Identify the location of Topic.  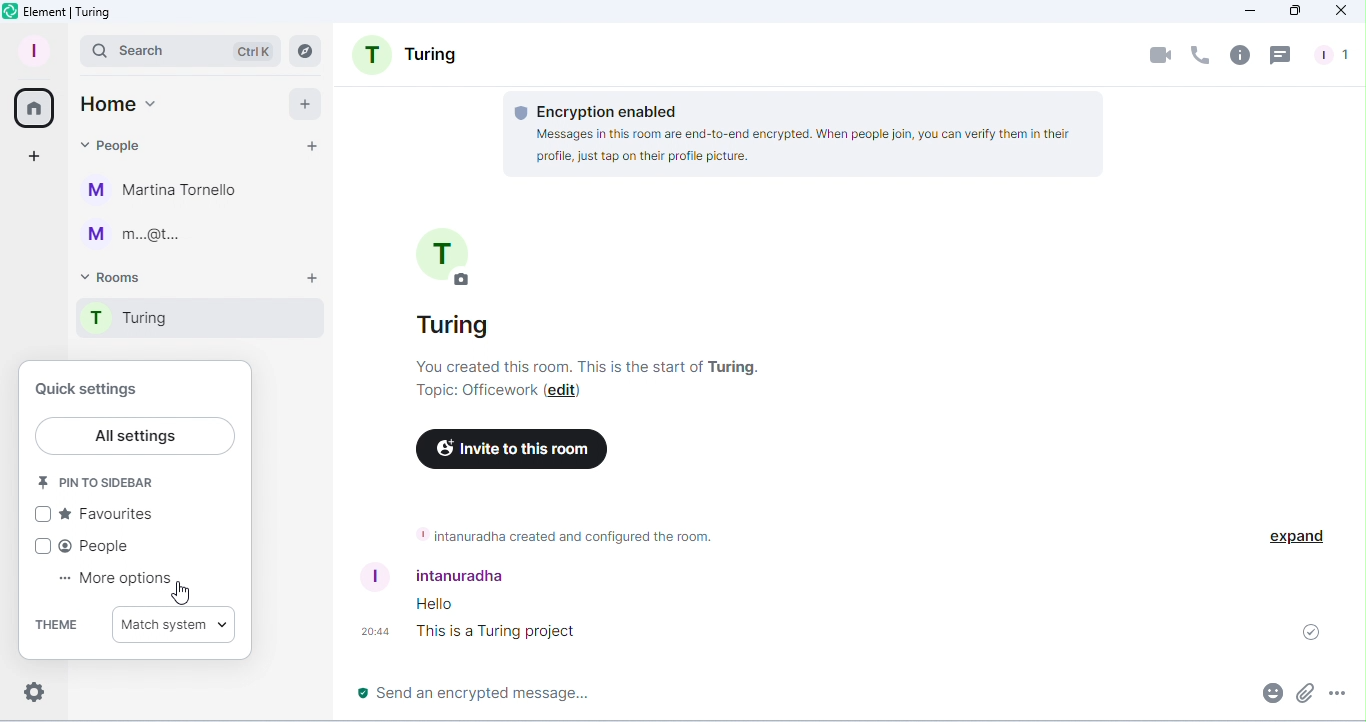
(474, 394).